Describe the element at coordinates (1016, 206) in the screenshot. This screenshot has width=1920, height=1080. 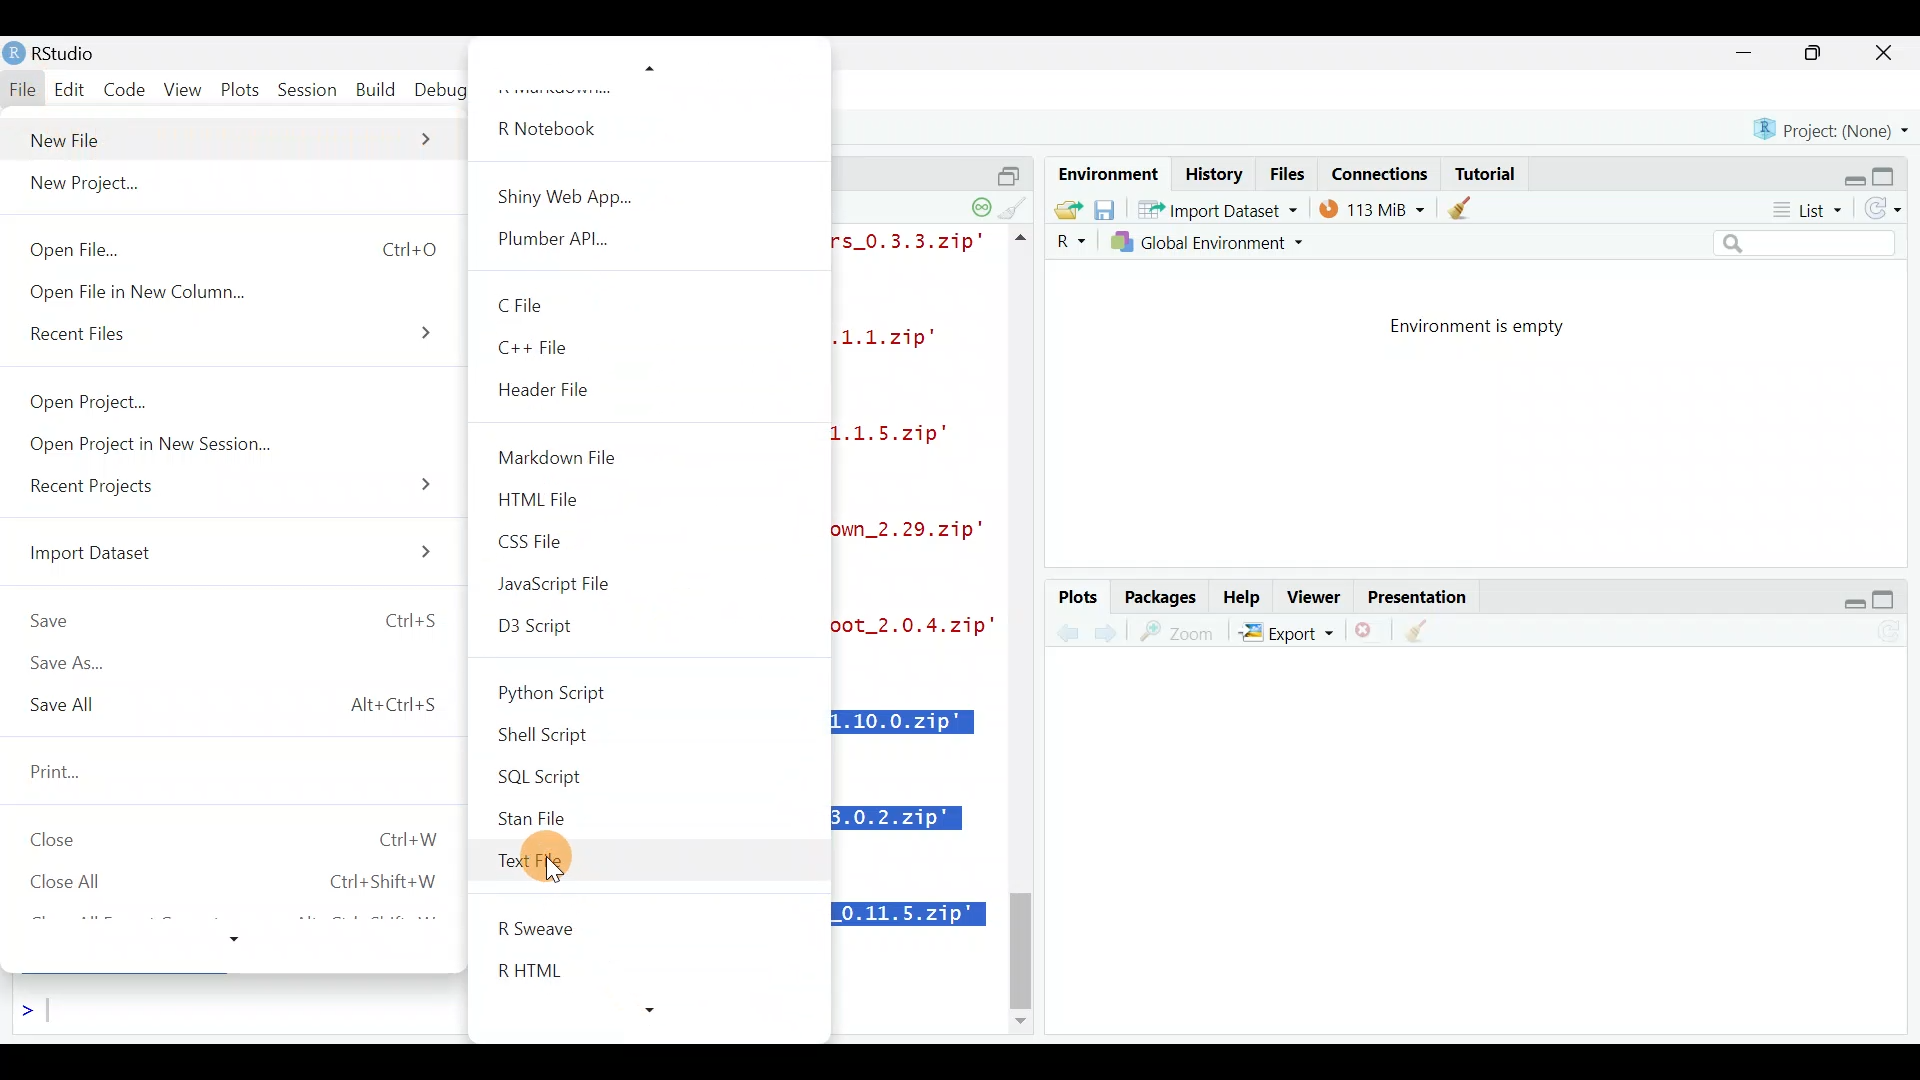
I see `clear console` at that location.